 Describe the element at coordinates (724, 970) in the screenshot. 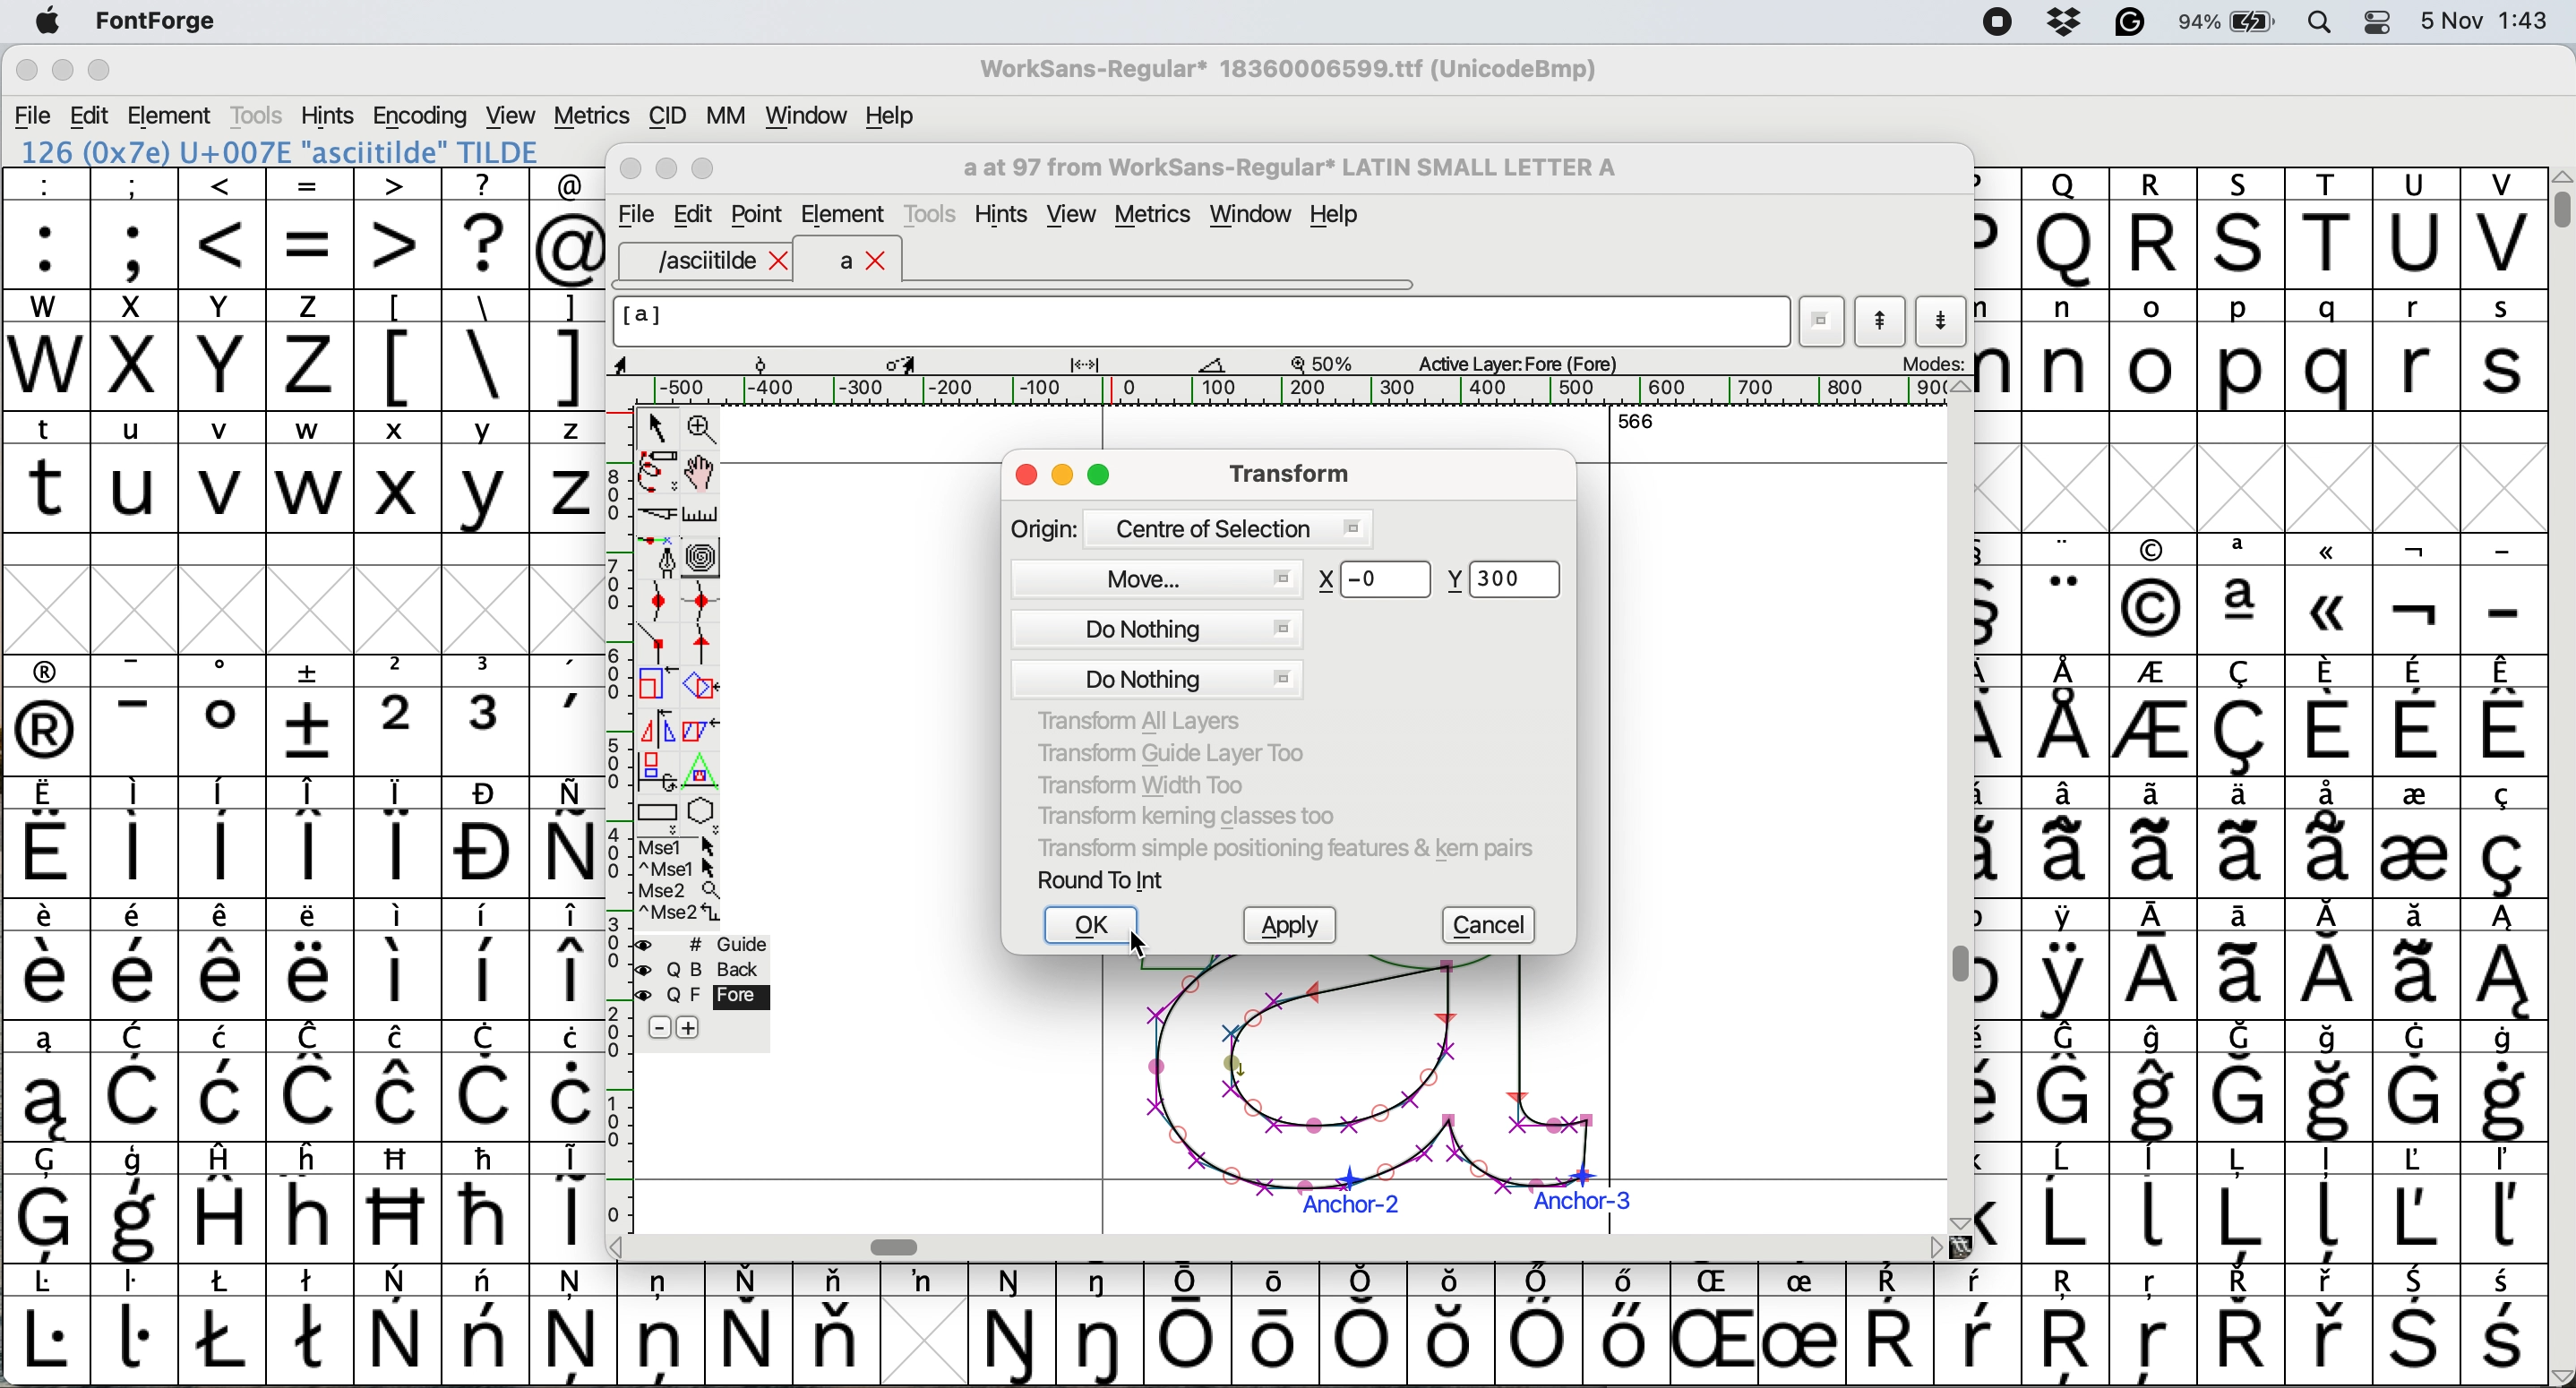

I see `Background` at that location.